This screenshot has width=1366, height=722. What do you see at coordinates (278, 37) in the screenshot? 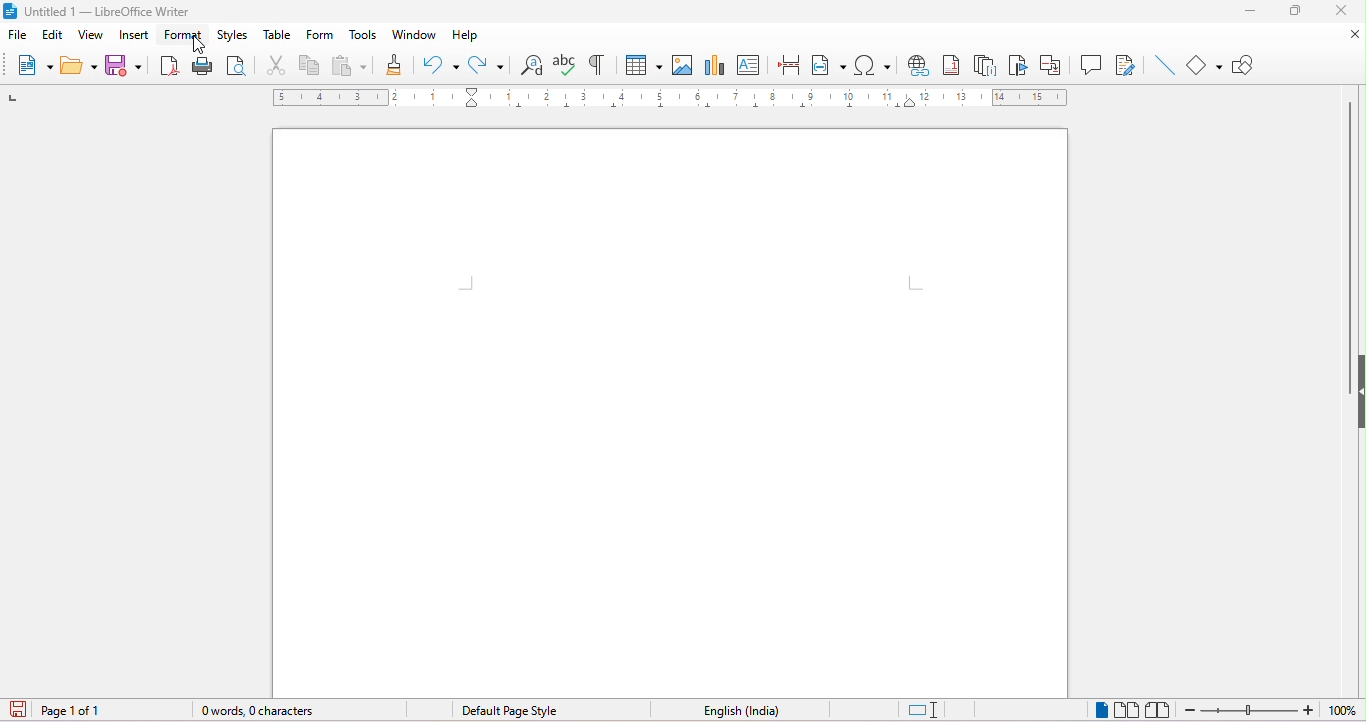
I see `table` at bounding box center [278, 37].